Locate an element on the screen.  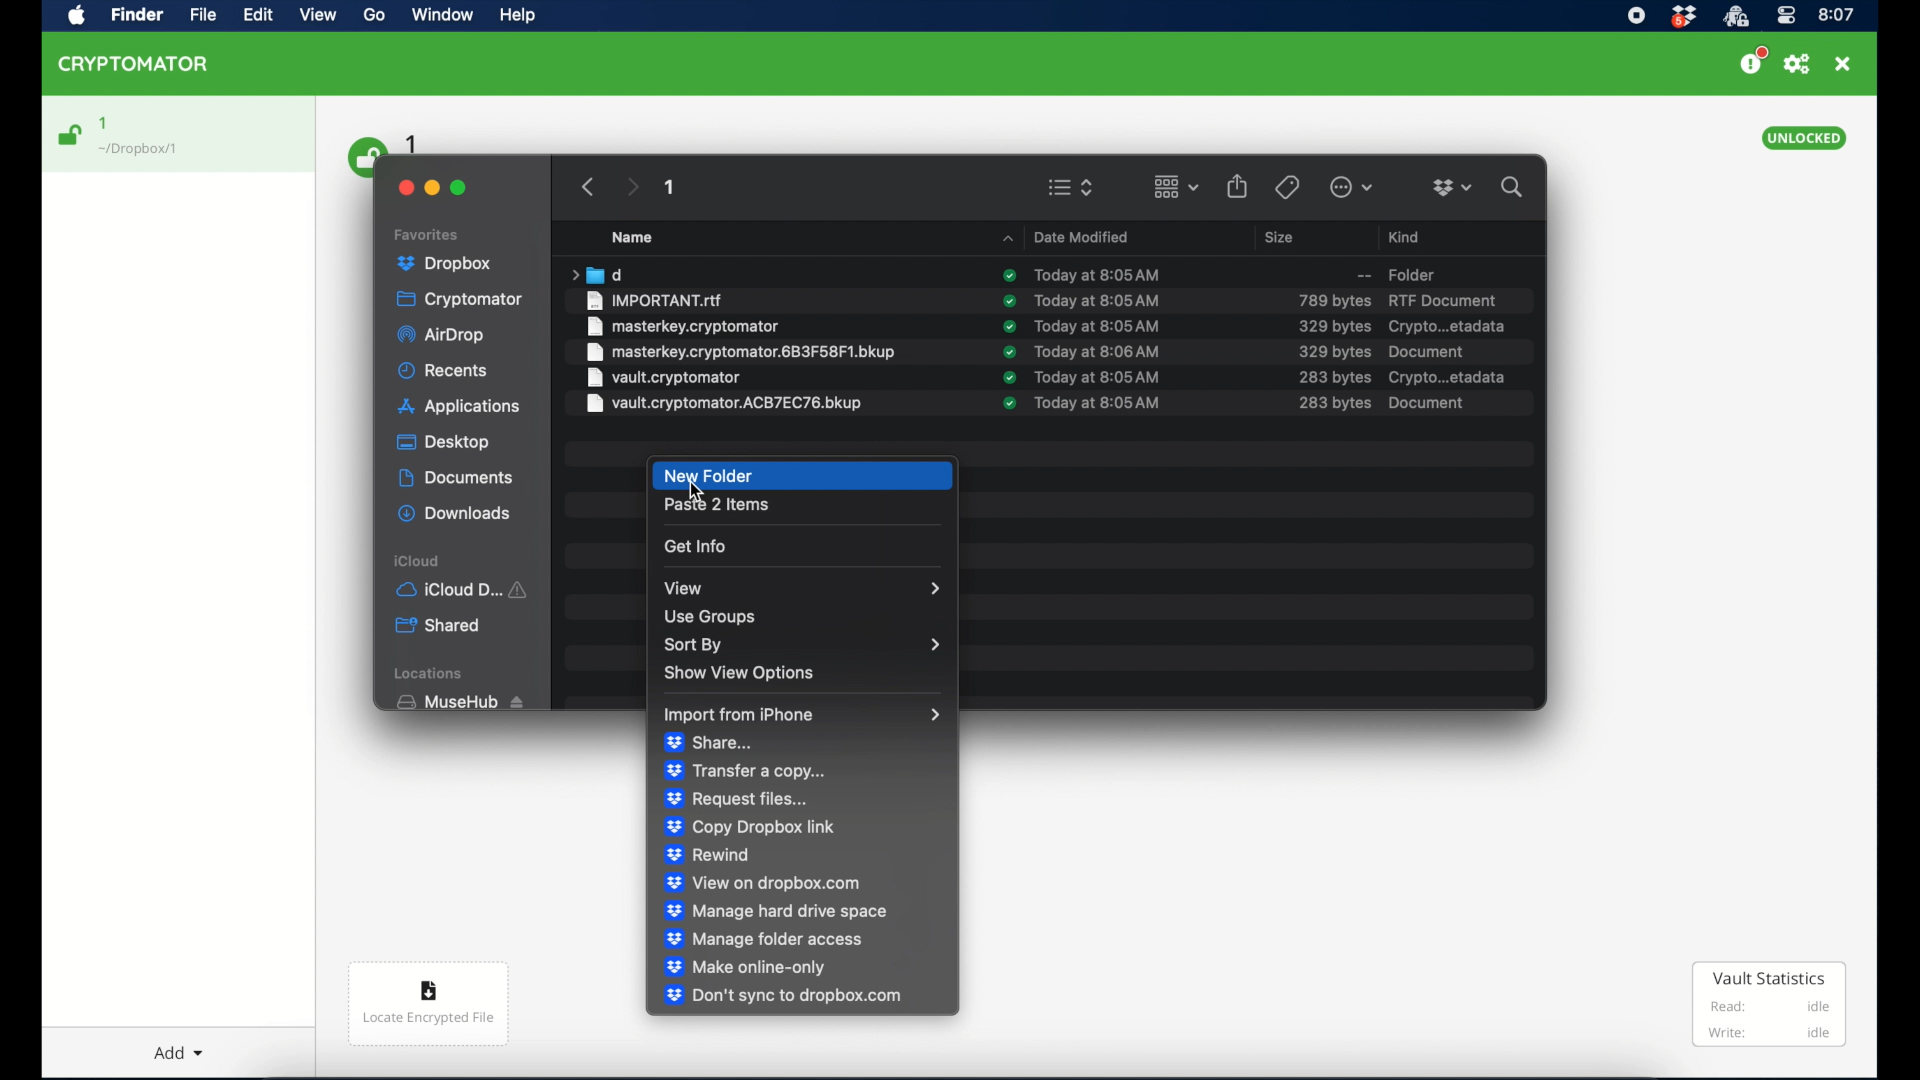
1 is located at coordinates (671, 190).